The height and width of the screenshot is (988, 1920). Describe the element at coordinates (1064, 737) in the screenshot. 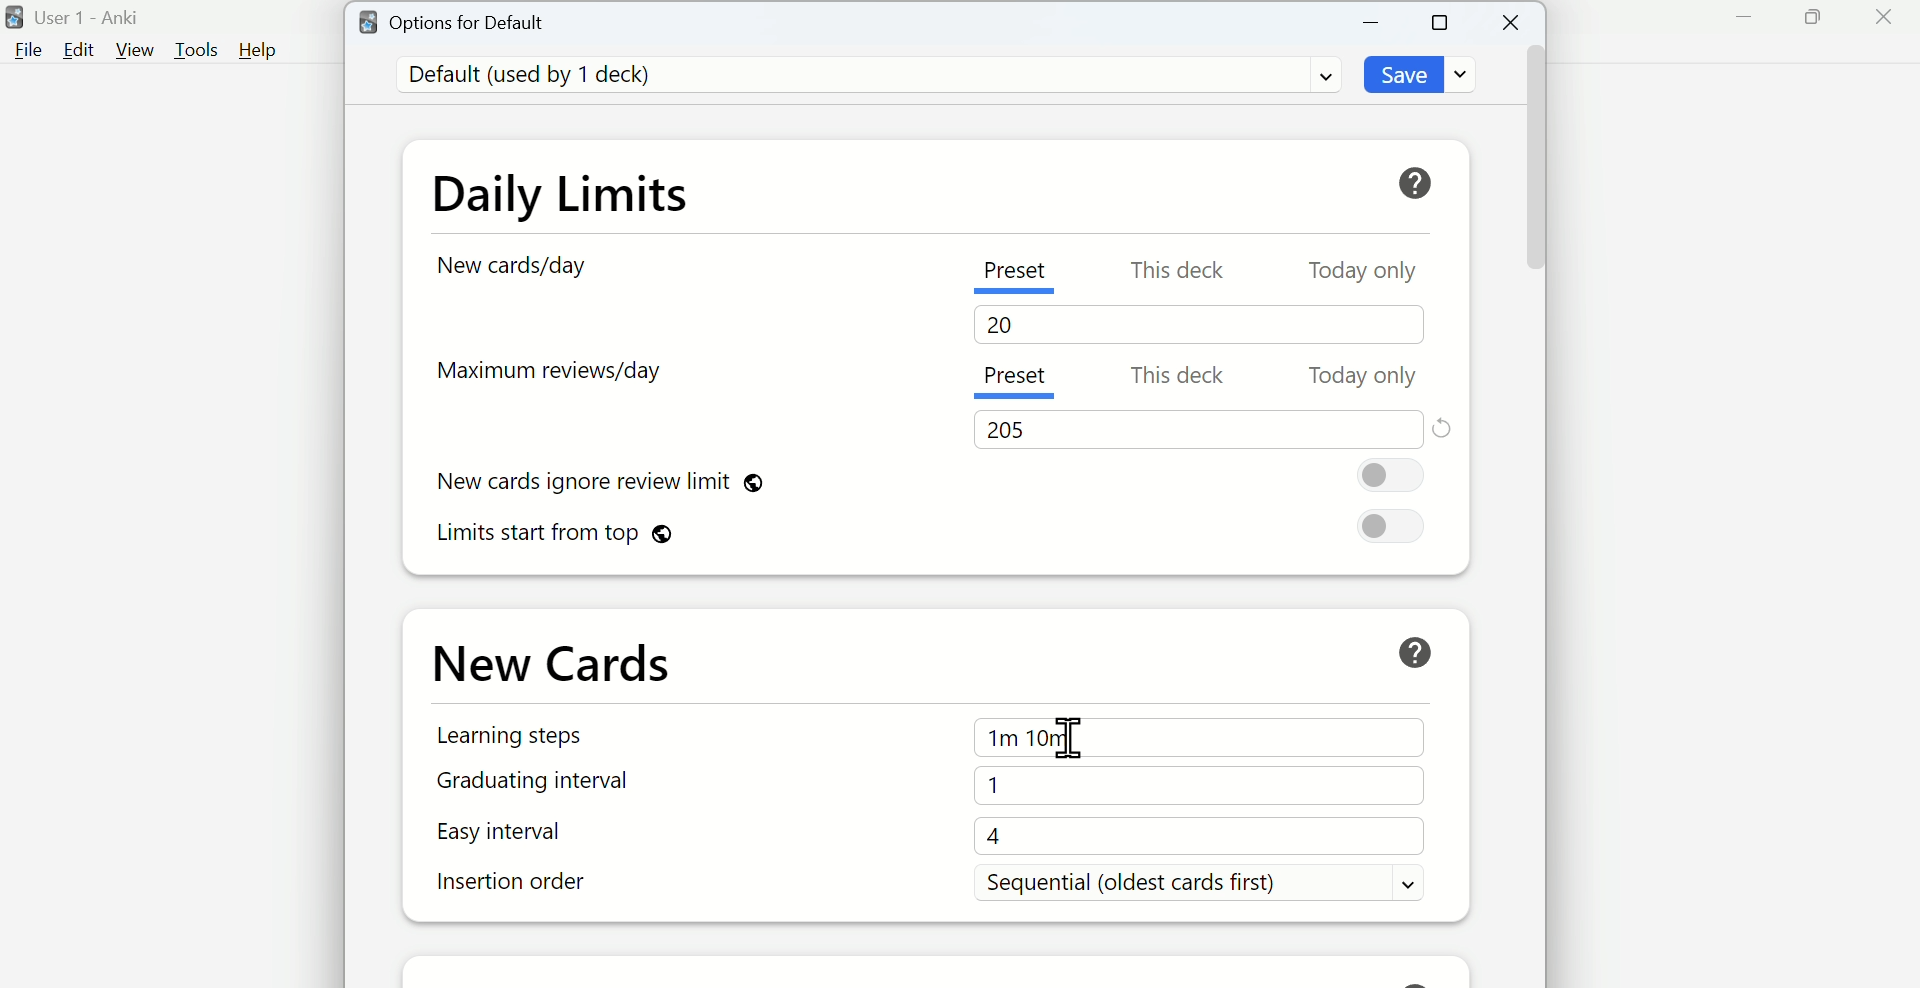

I see `Text cursor` at that location.